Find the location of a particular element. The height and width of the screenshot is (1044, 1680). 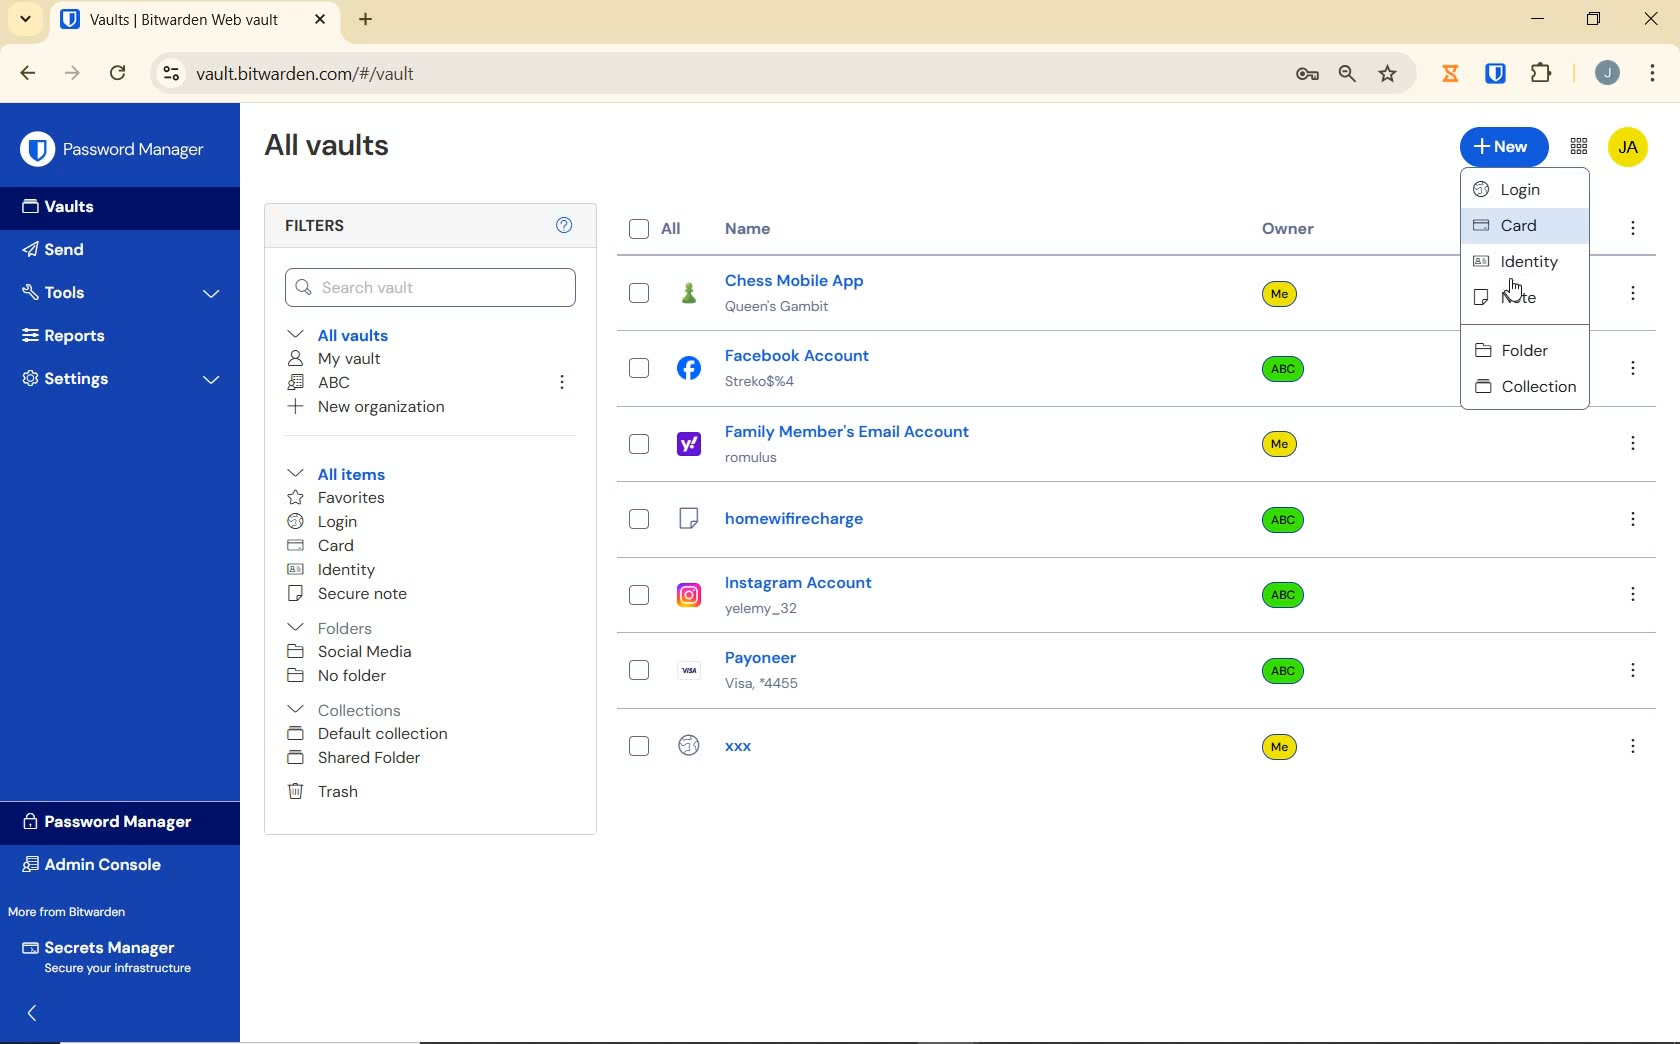

NEW TAB is located at coordinates (368, 20).